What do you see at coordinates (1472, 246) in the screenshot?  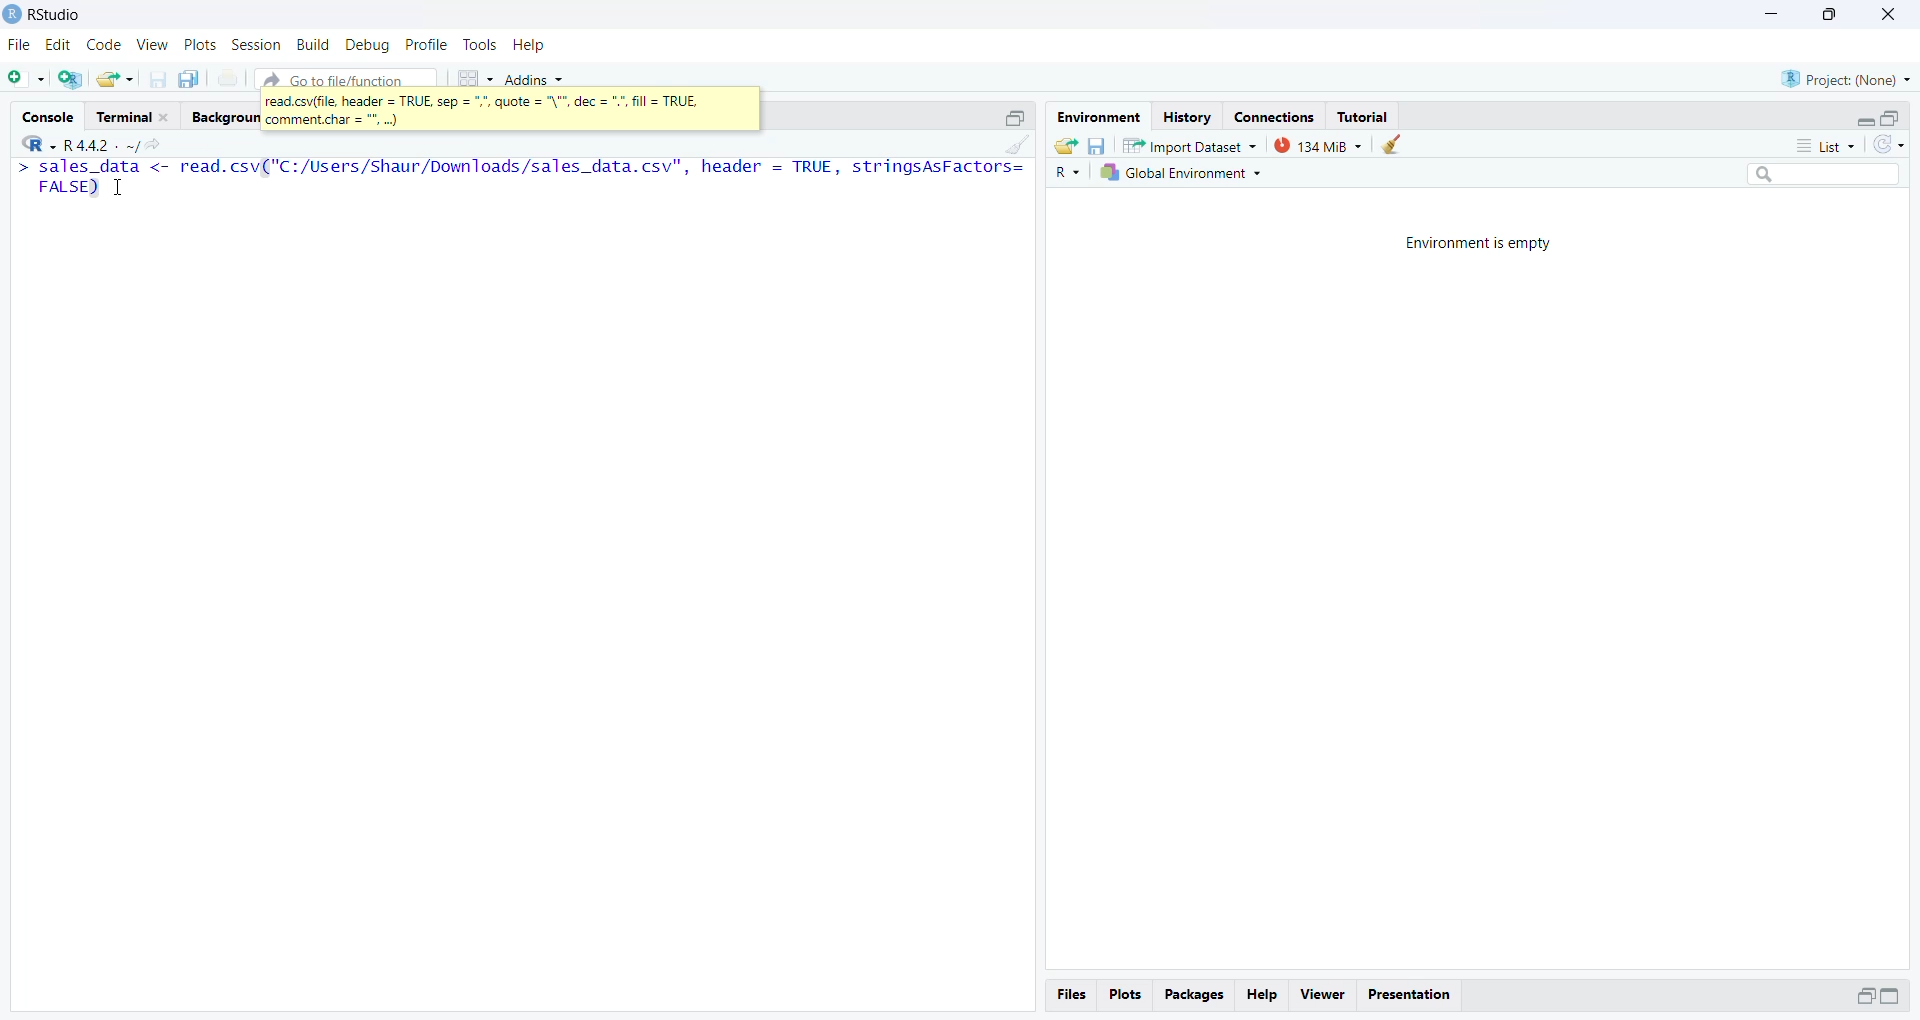 I see `Environment is empty` at bounding box center [1472, 246].